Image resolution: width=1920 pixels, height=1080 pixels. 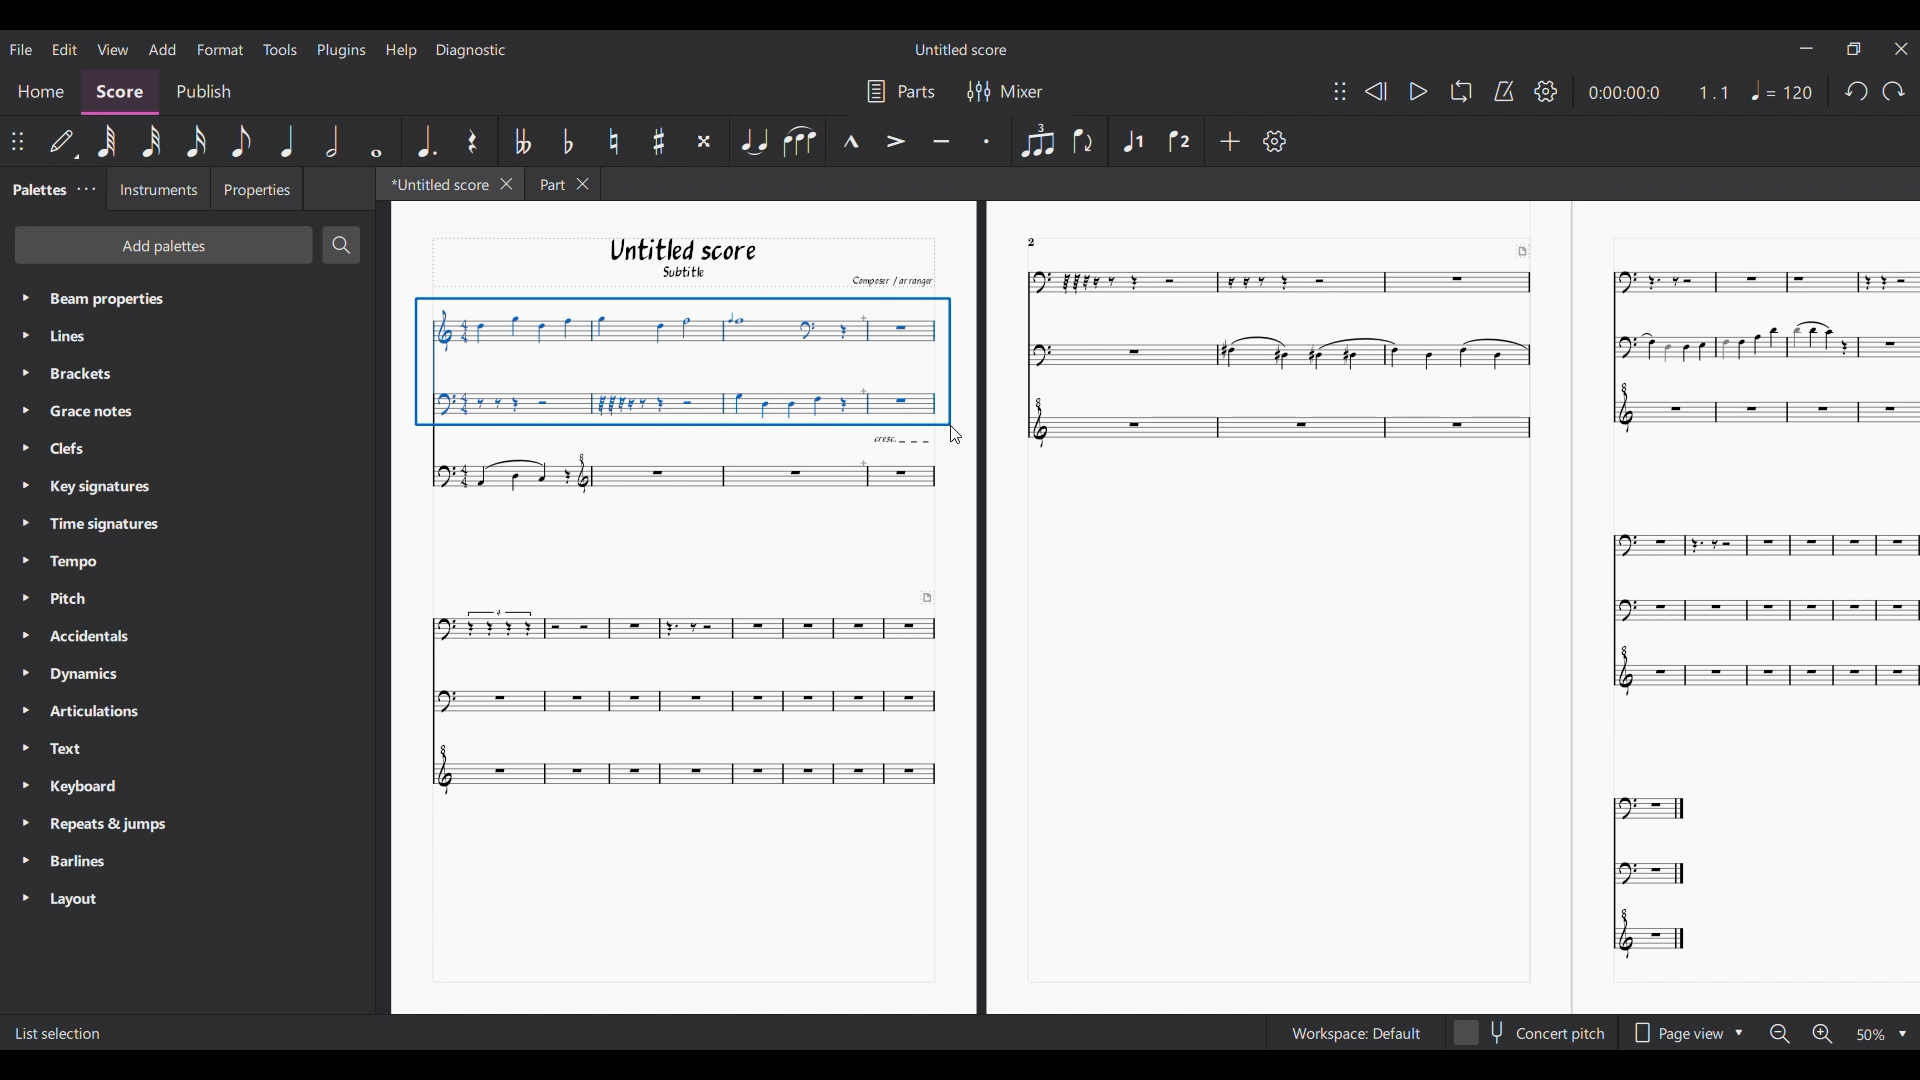 I want to click on Close, so click(x=586, y=184).